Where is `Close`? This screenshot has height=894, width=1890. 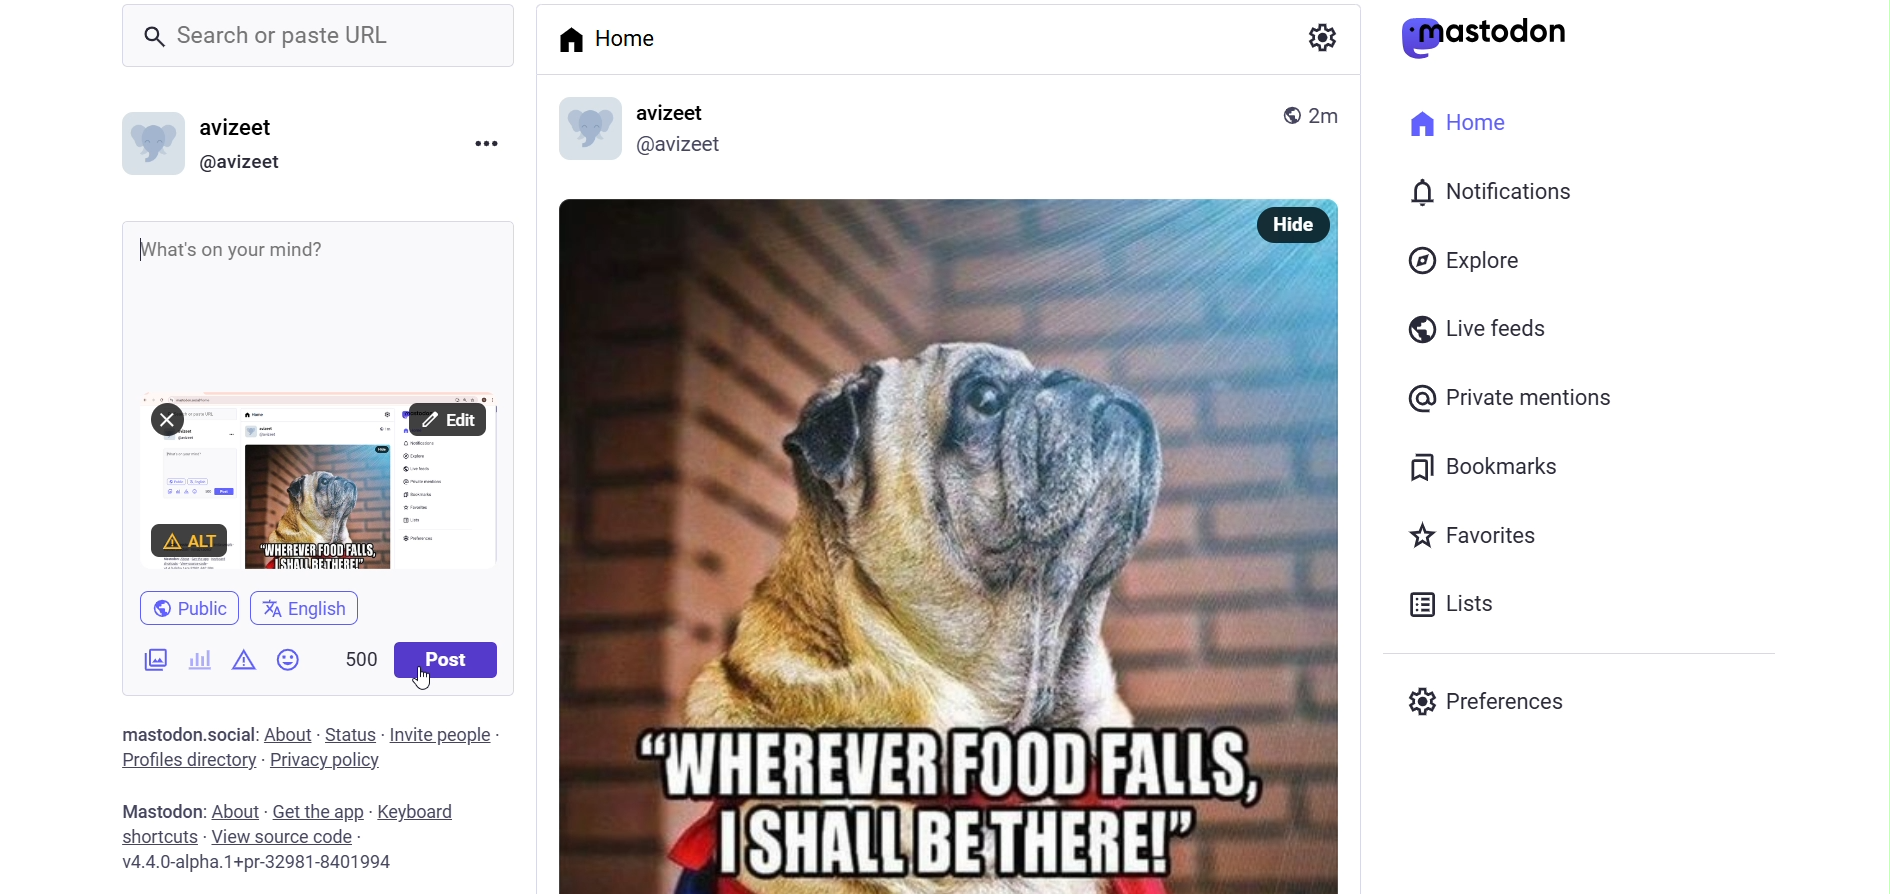
Close is located at coordinates (166, 418).